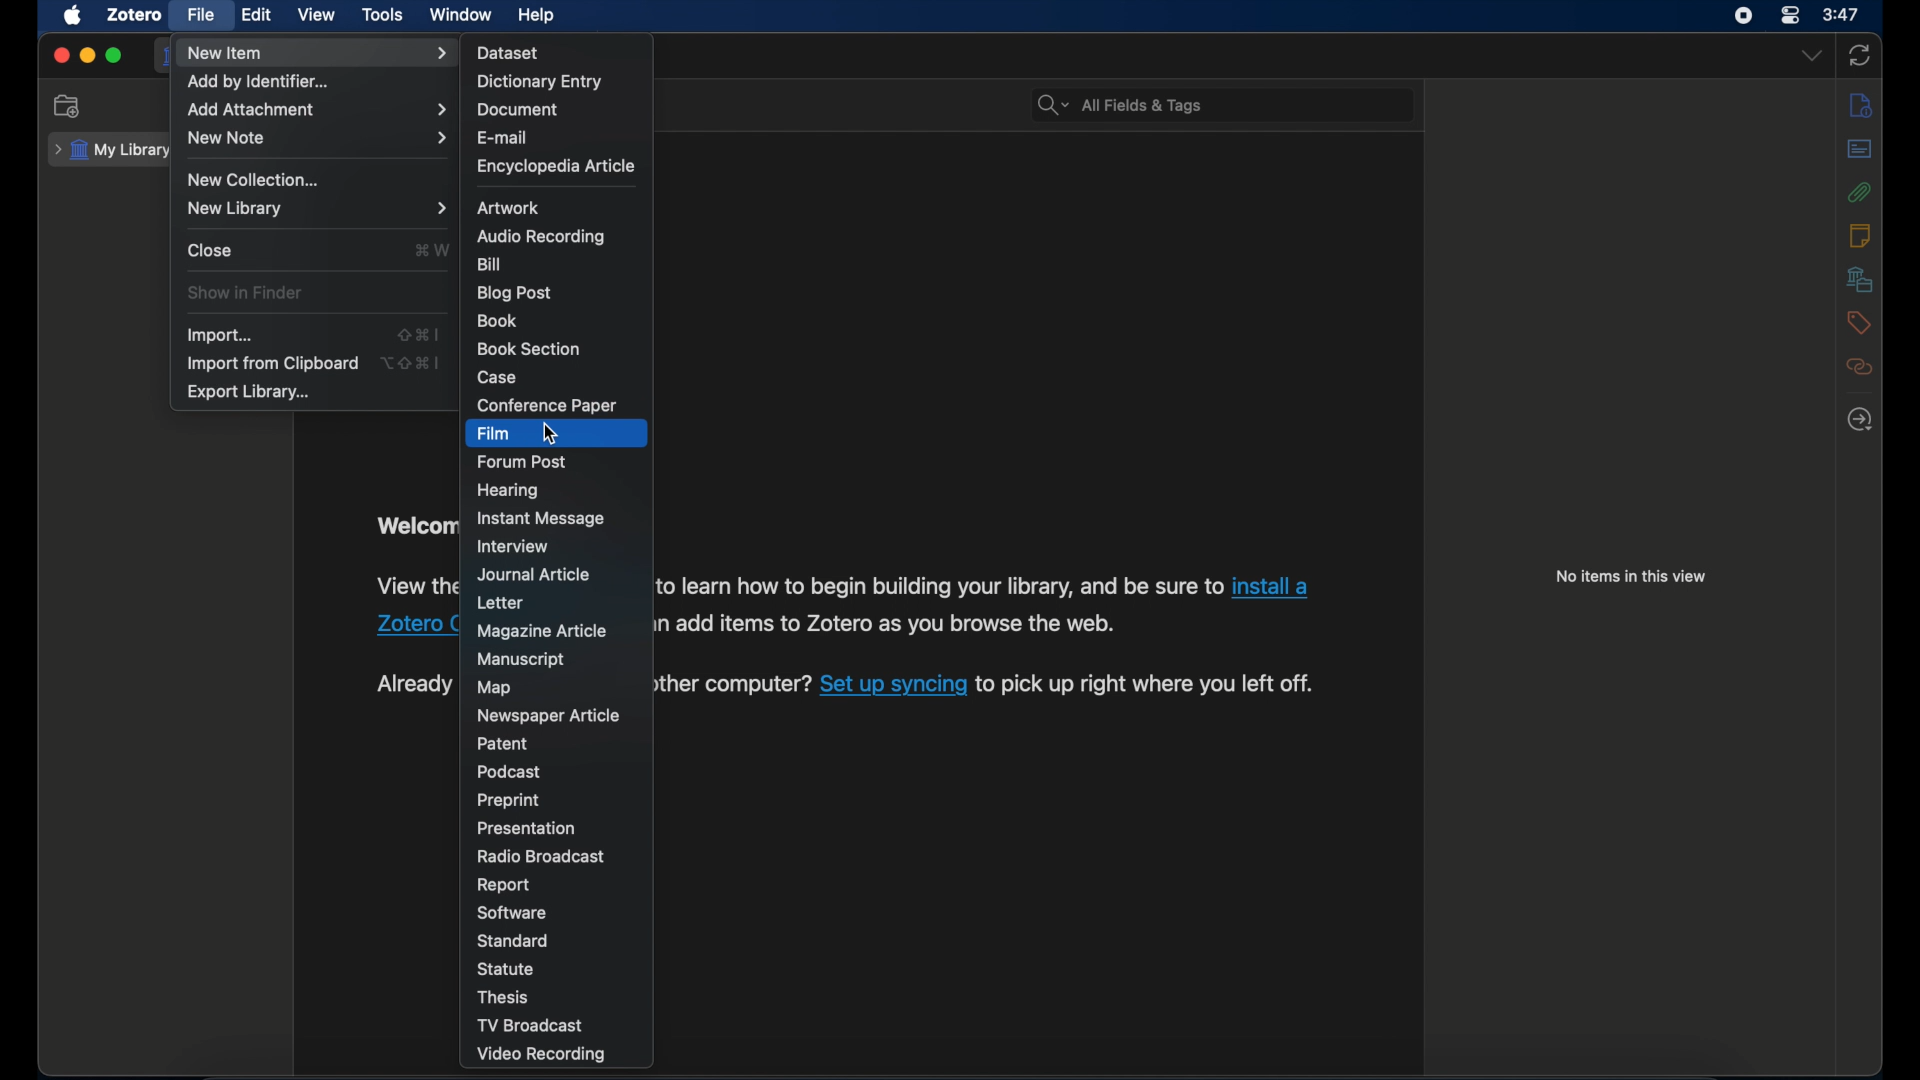 This screenshot has height=1080, width=1920. I want to click on text, so click(940, 584).